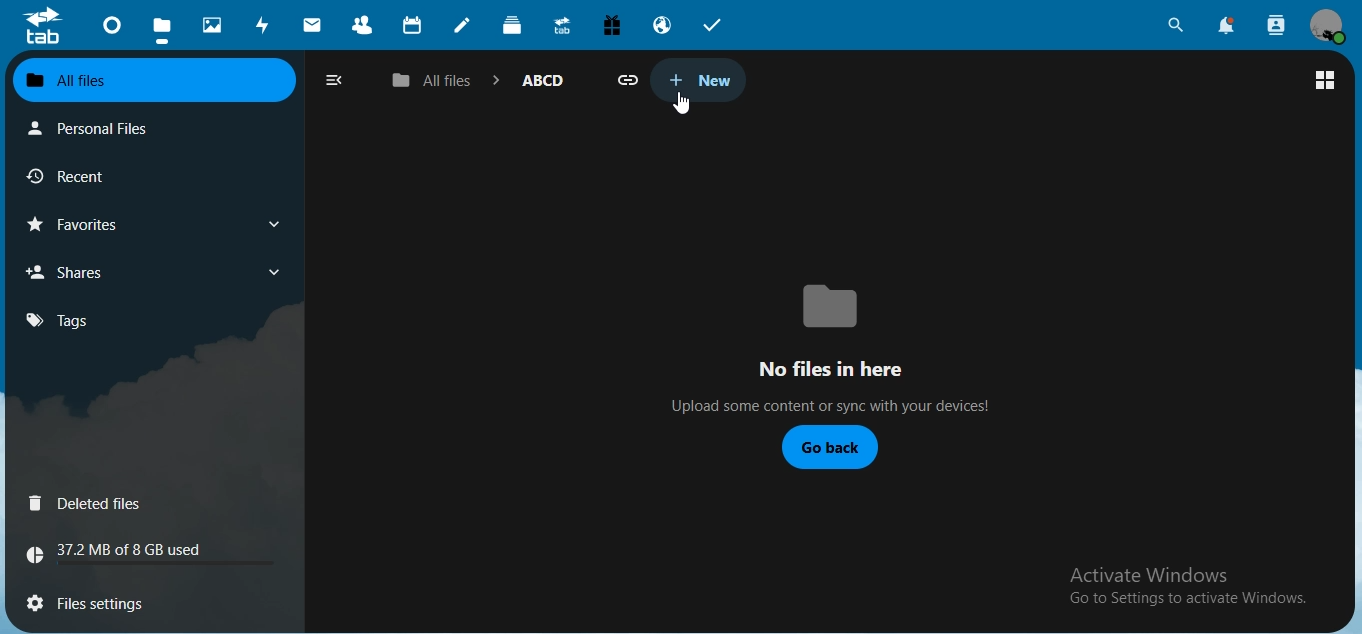 This screenshot has height=634, width=1362. I want to click on email hosting, so click(664, 27).